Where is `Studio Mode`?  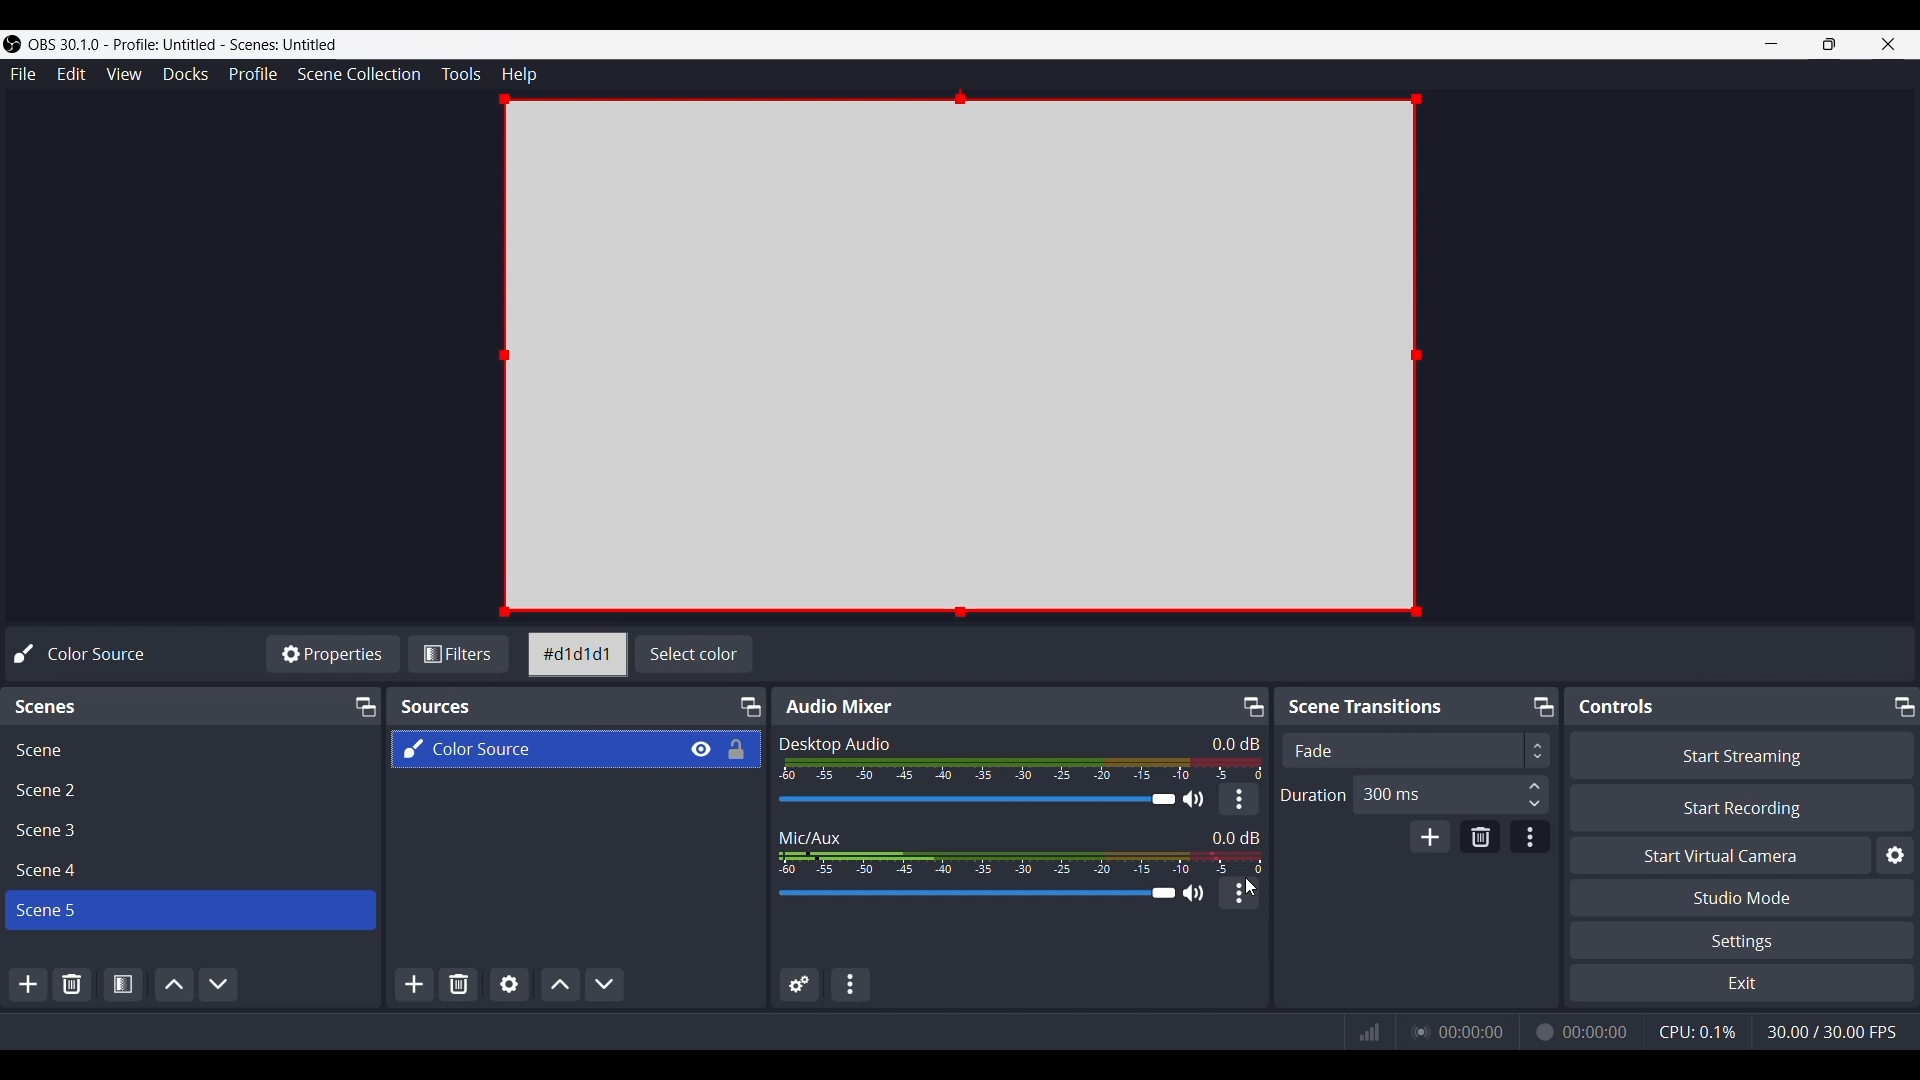
Studio Mode is located at coordinates (1743, 897).